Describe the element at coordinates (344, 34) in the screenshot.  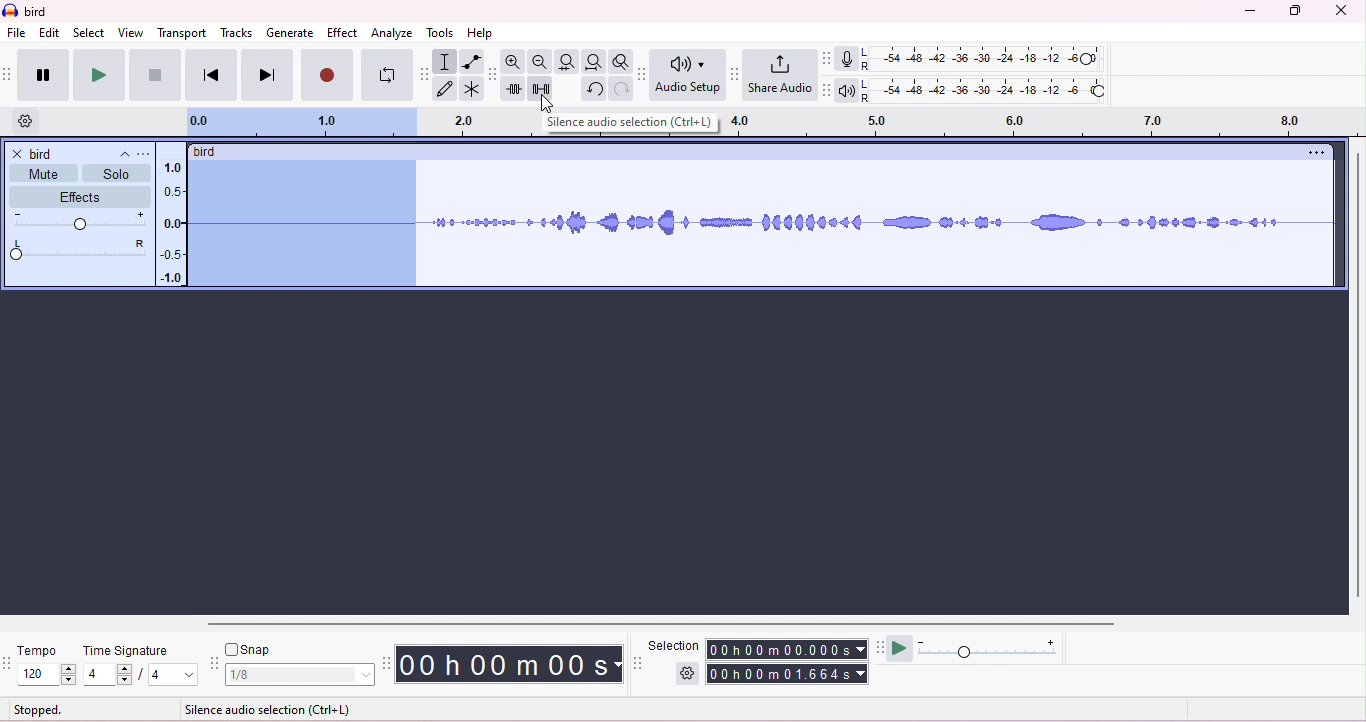
I see `effect` at that location.